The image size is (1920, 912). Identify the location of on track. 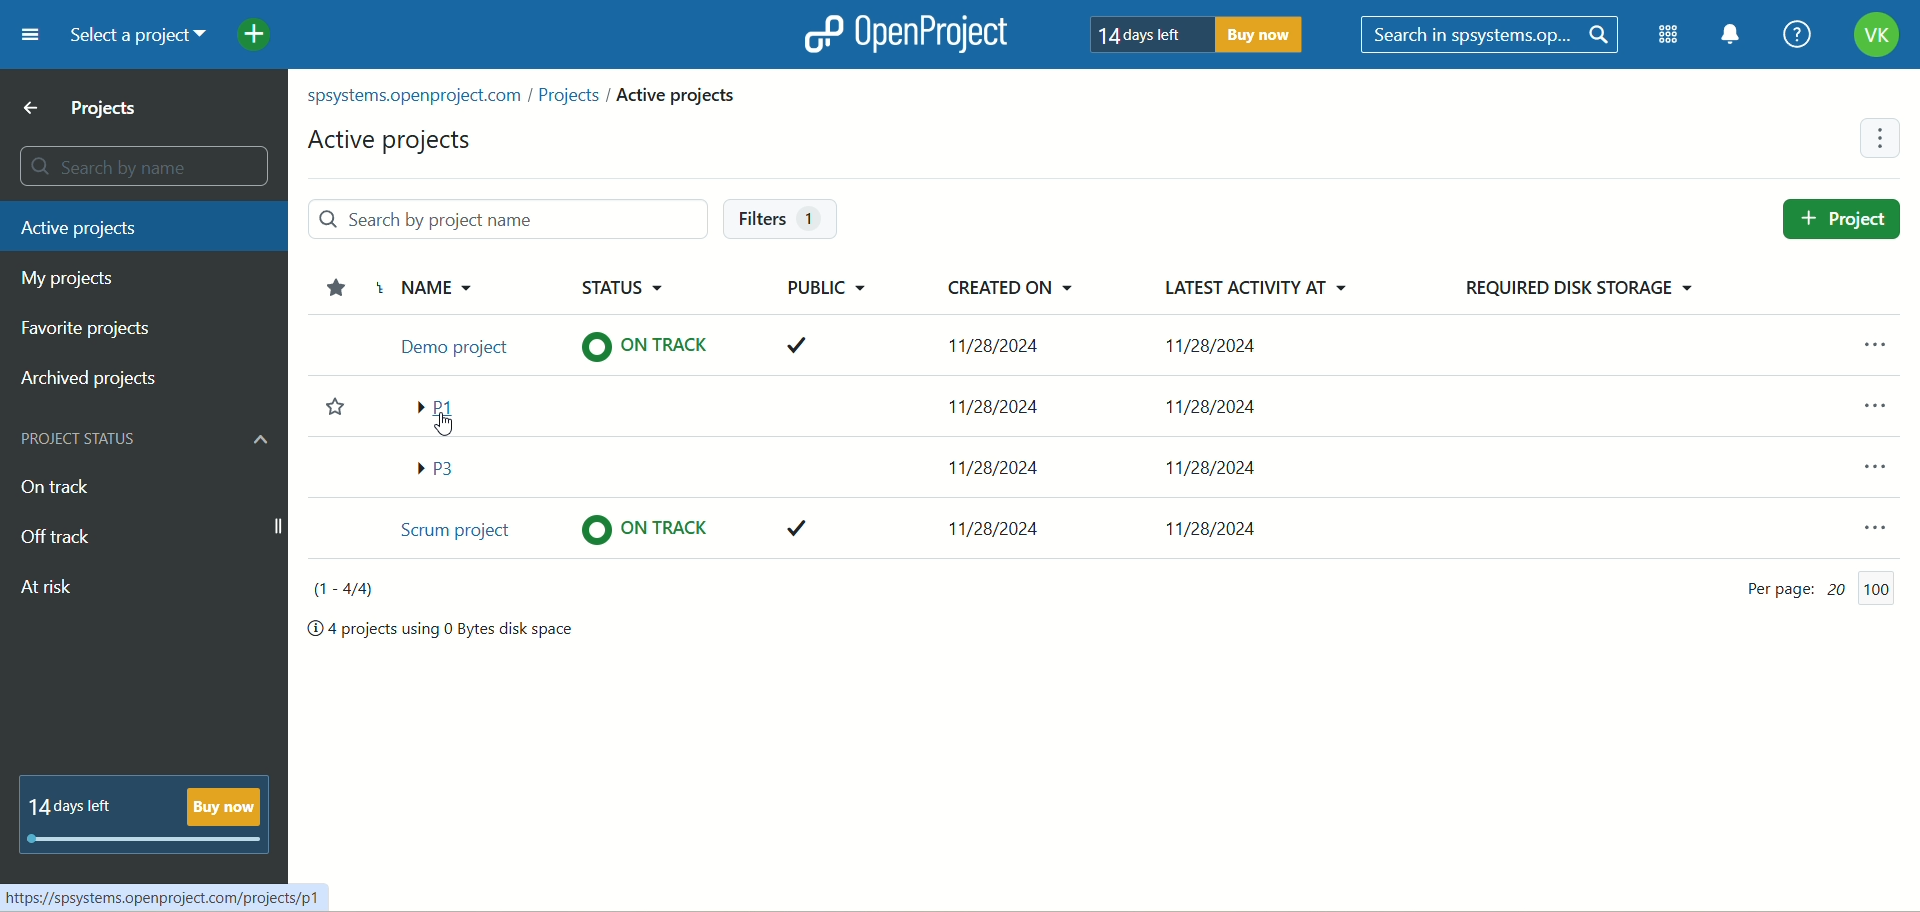
(59, 487).